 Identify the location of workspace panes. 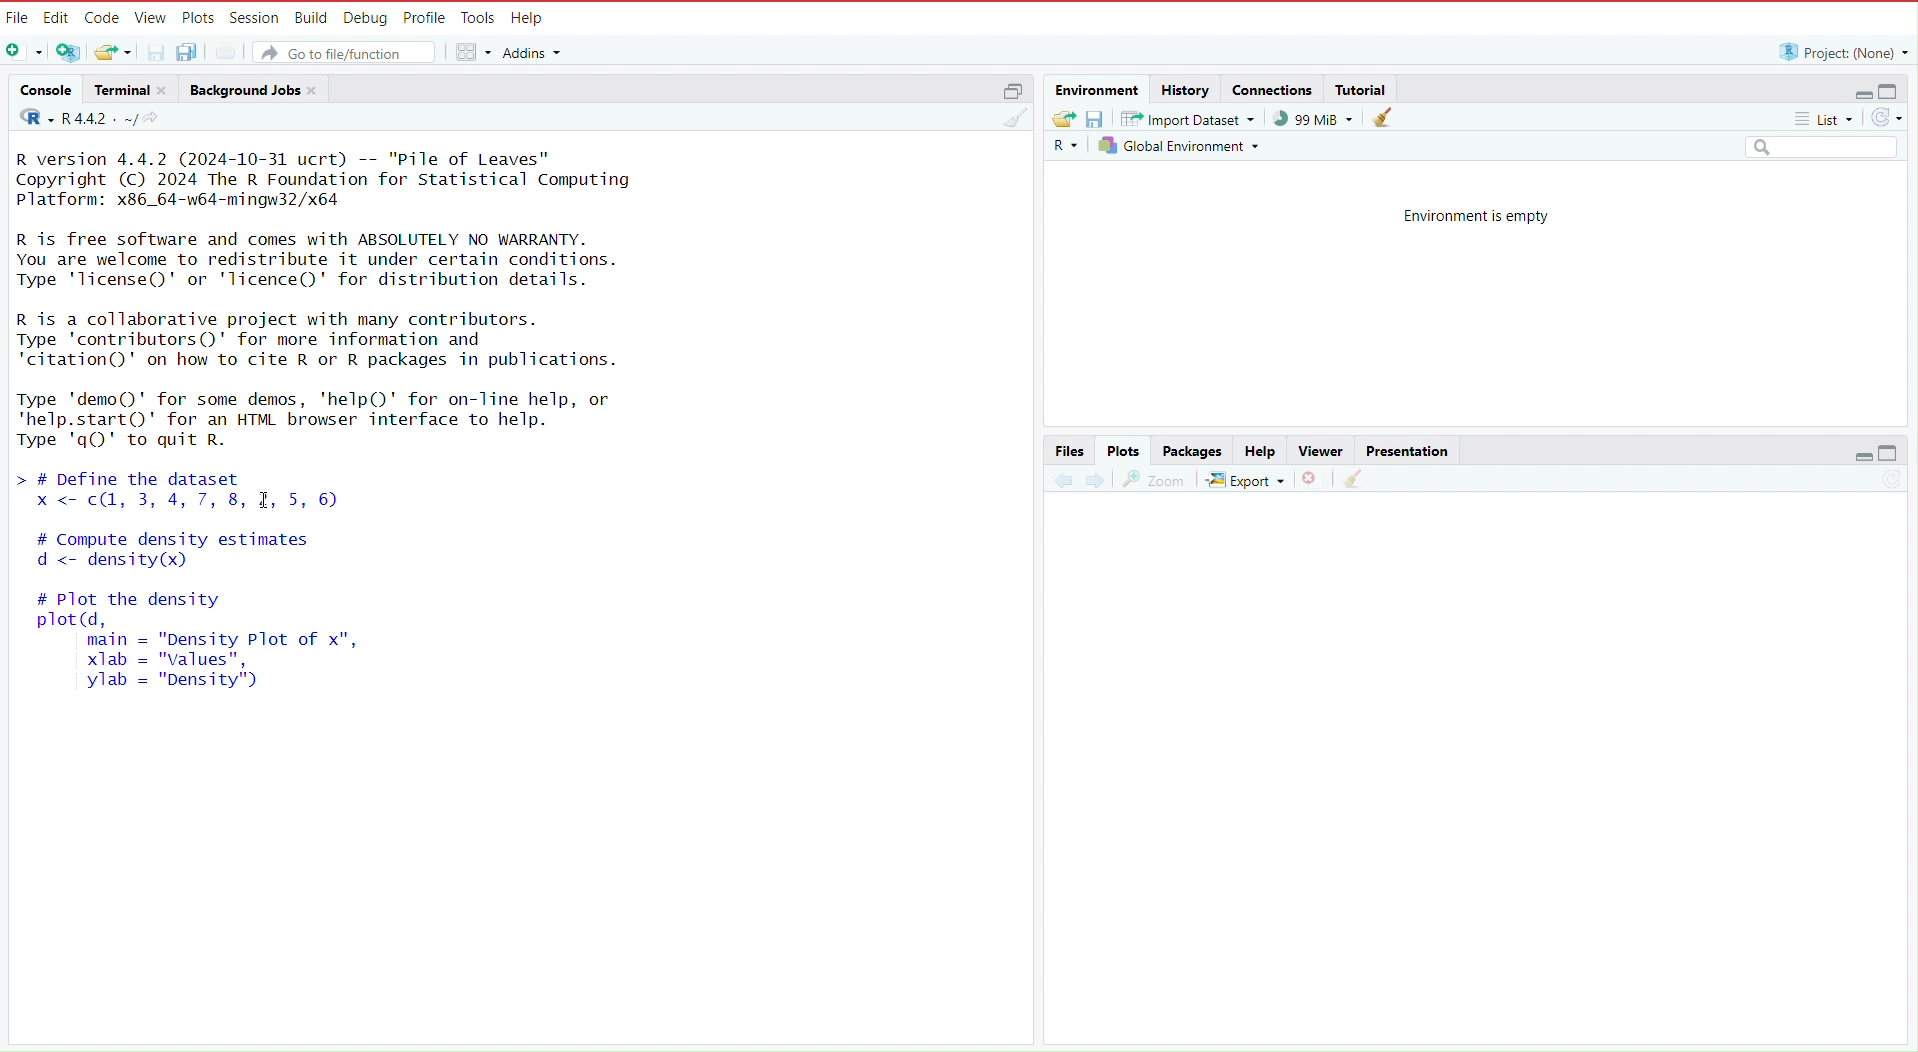
(474, 53).